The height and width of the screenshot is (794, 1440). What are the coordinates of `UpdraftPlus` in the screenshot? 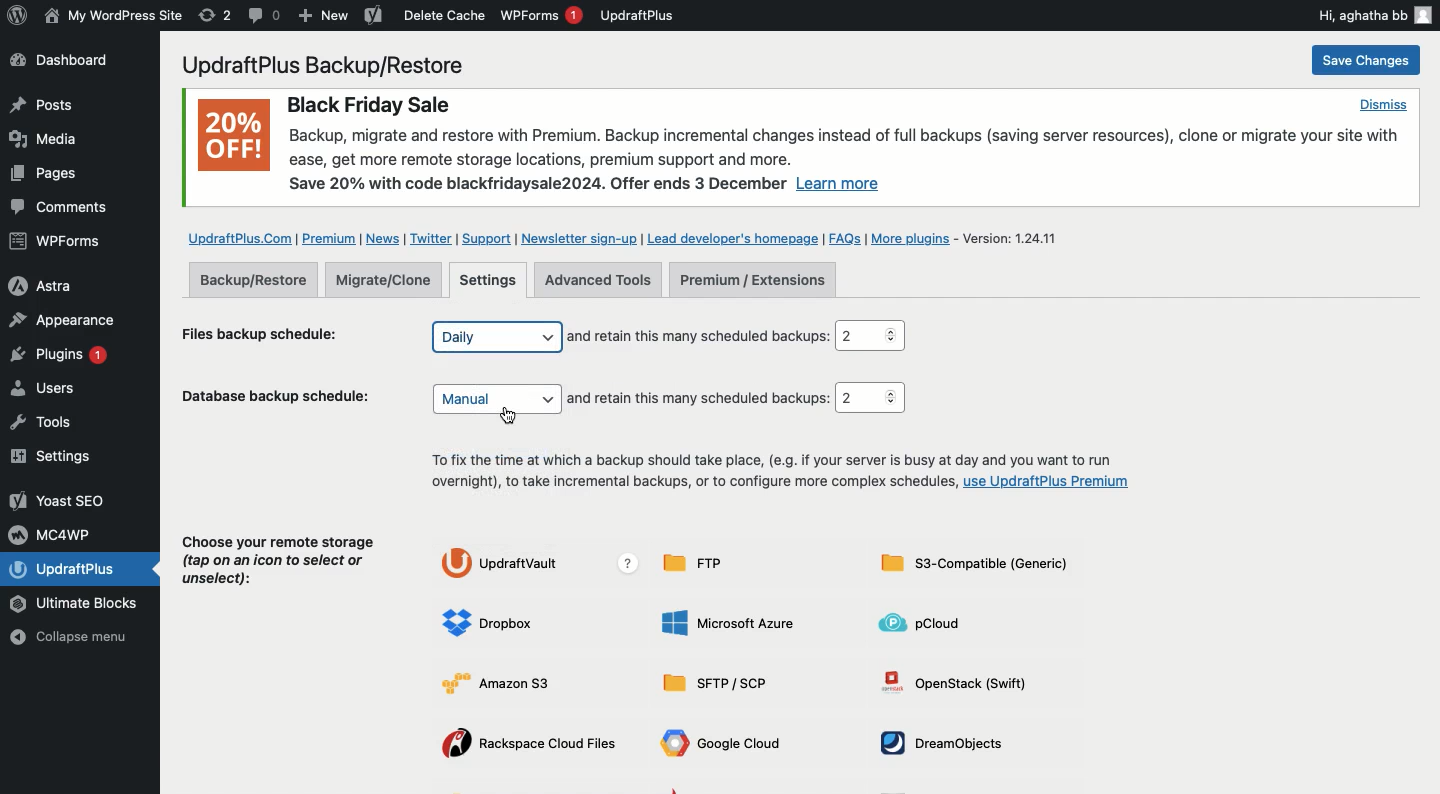 It's located at (83, 569).